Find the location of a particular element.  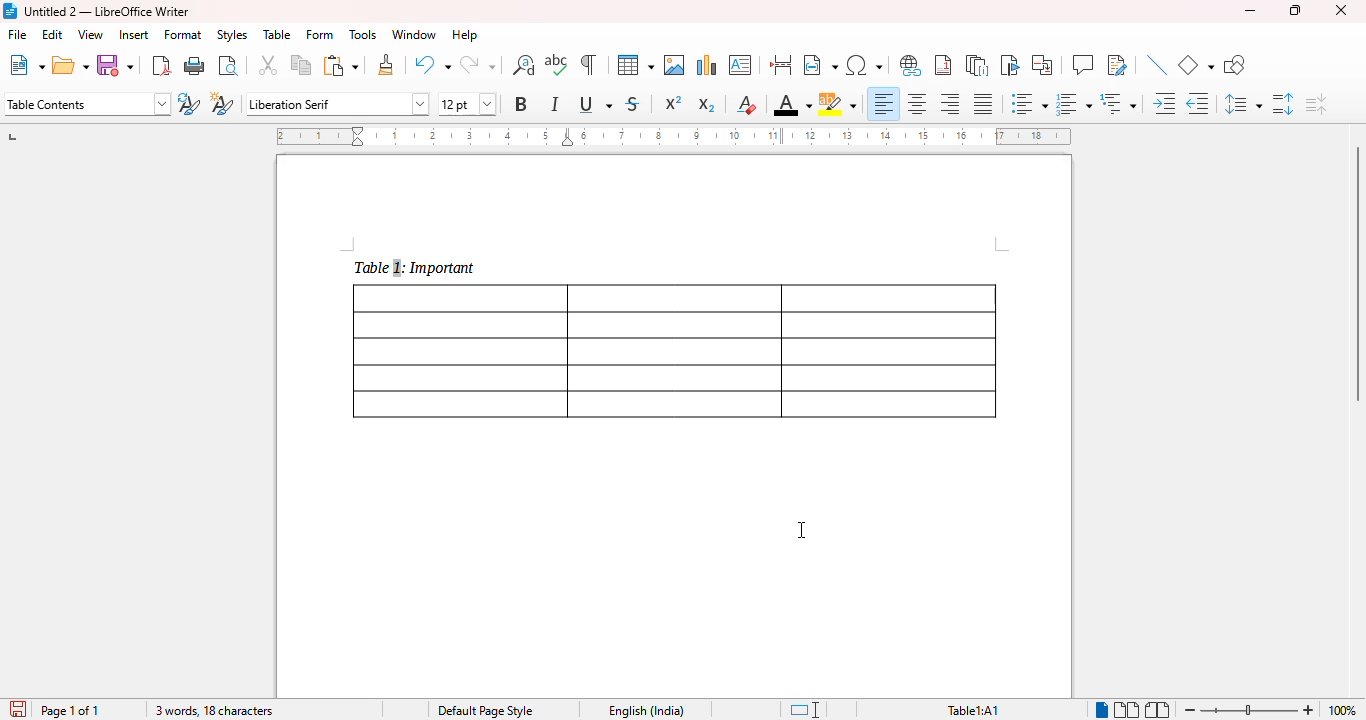

zoom out is located at coordinates (1190, 711).